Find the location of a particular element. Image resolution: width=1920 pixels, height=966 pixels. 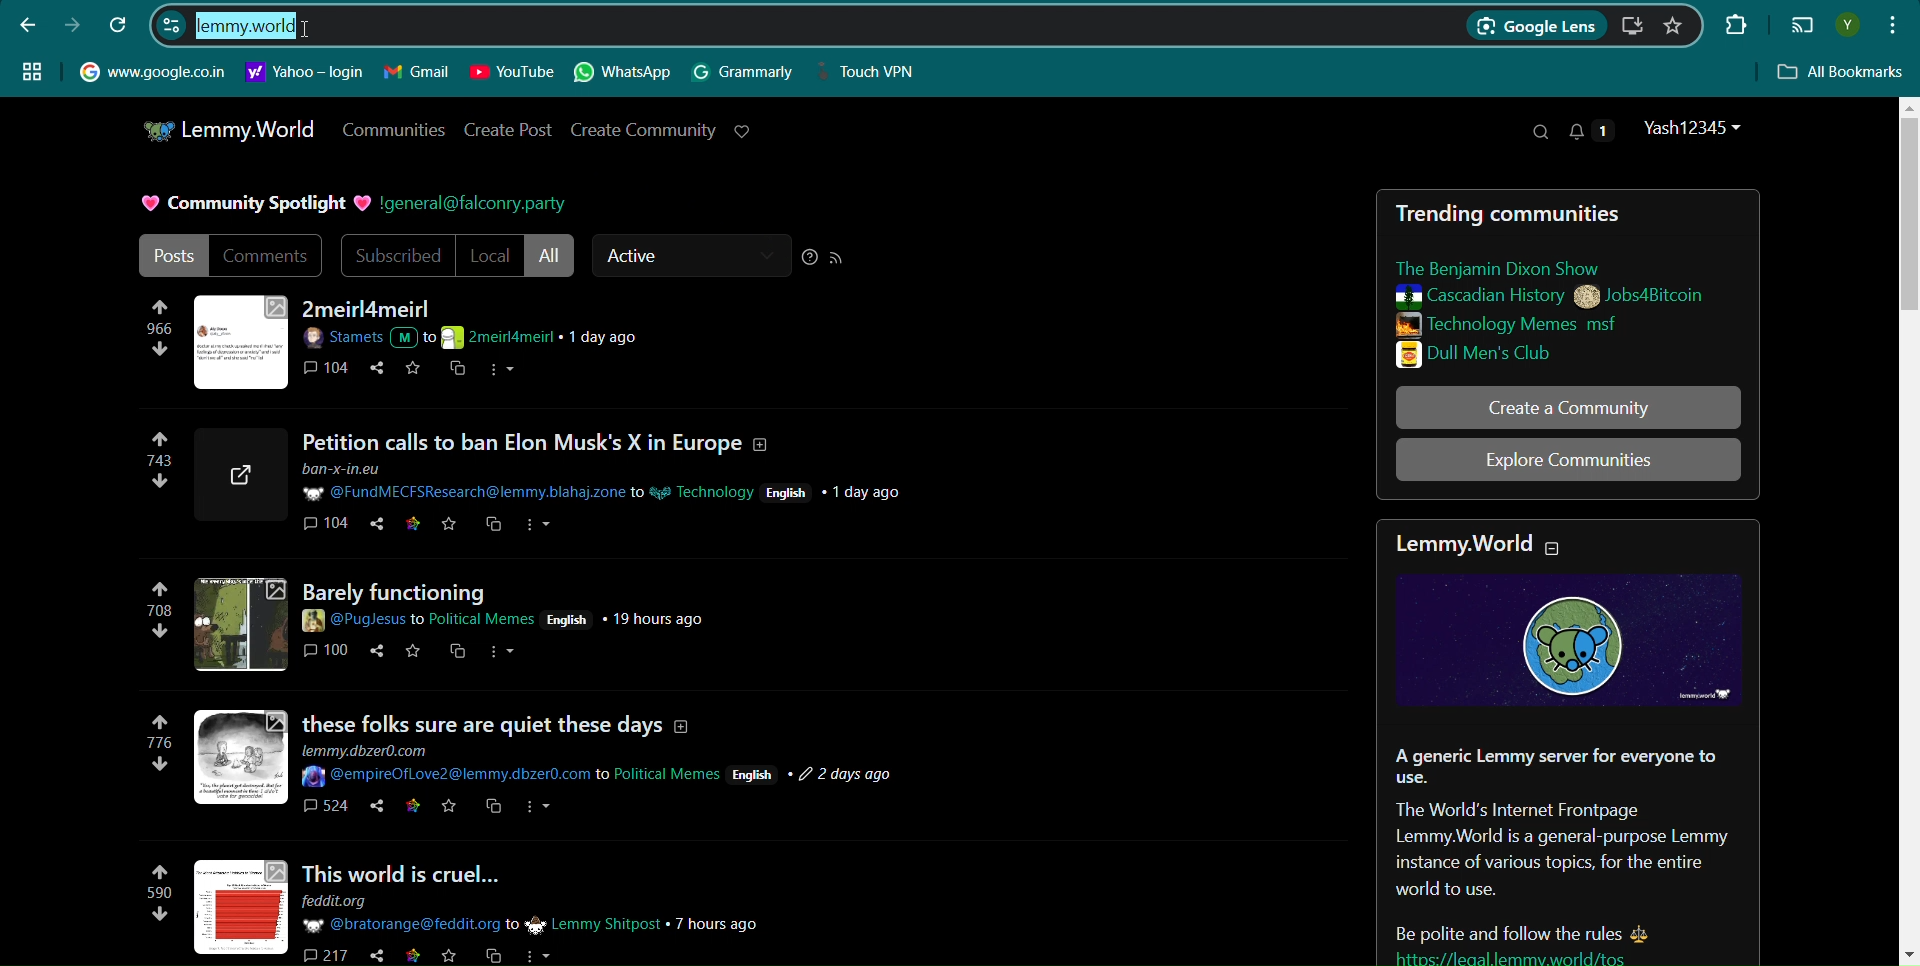

Comments is located at coordinates (268, 255).